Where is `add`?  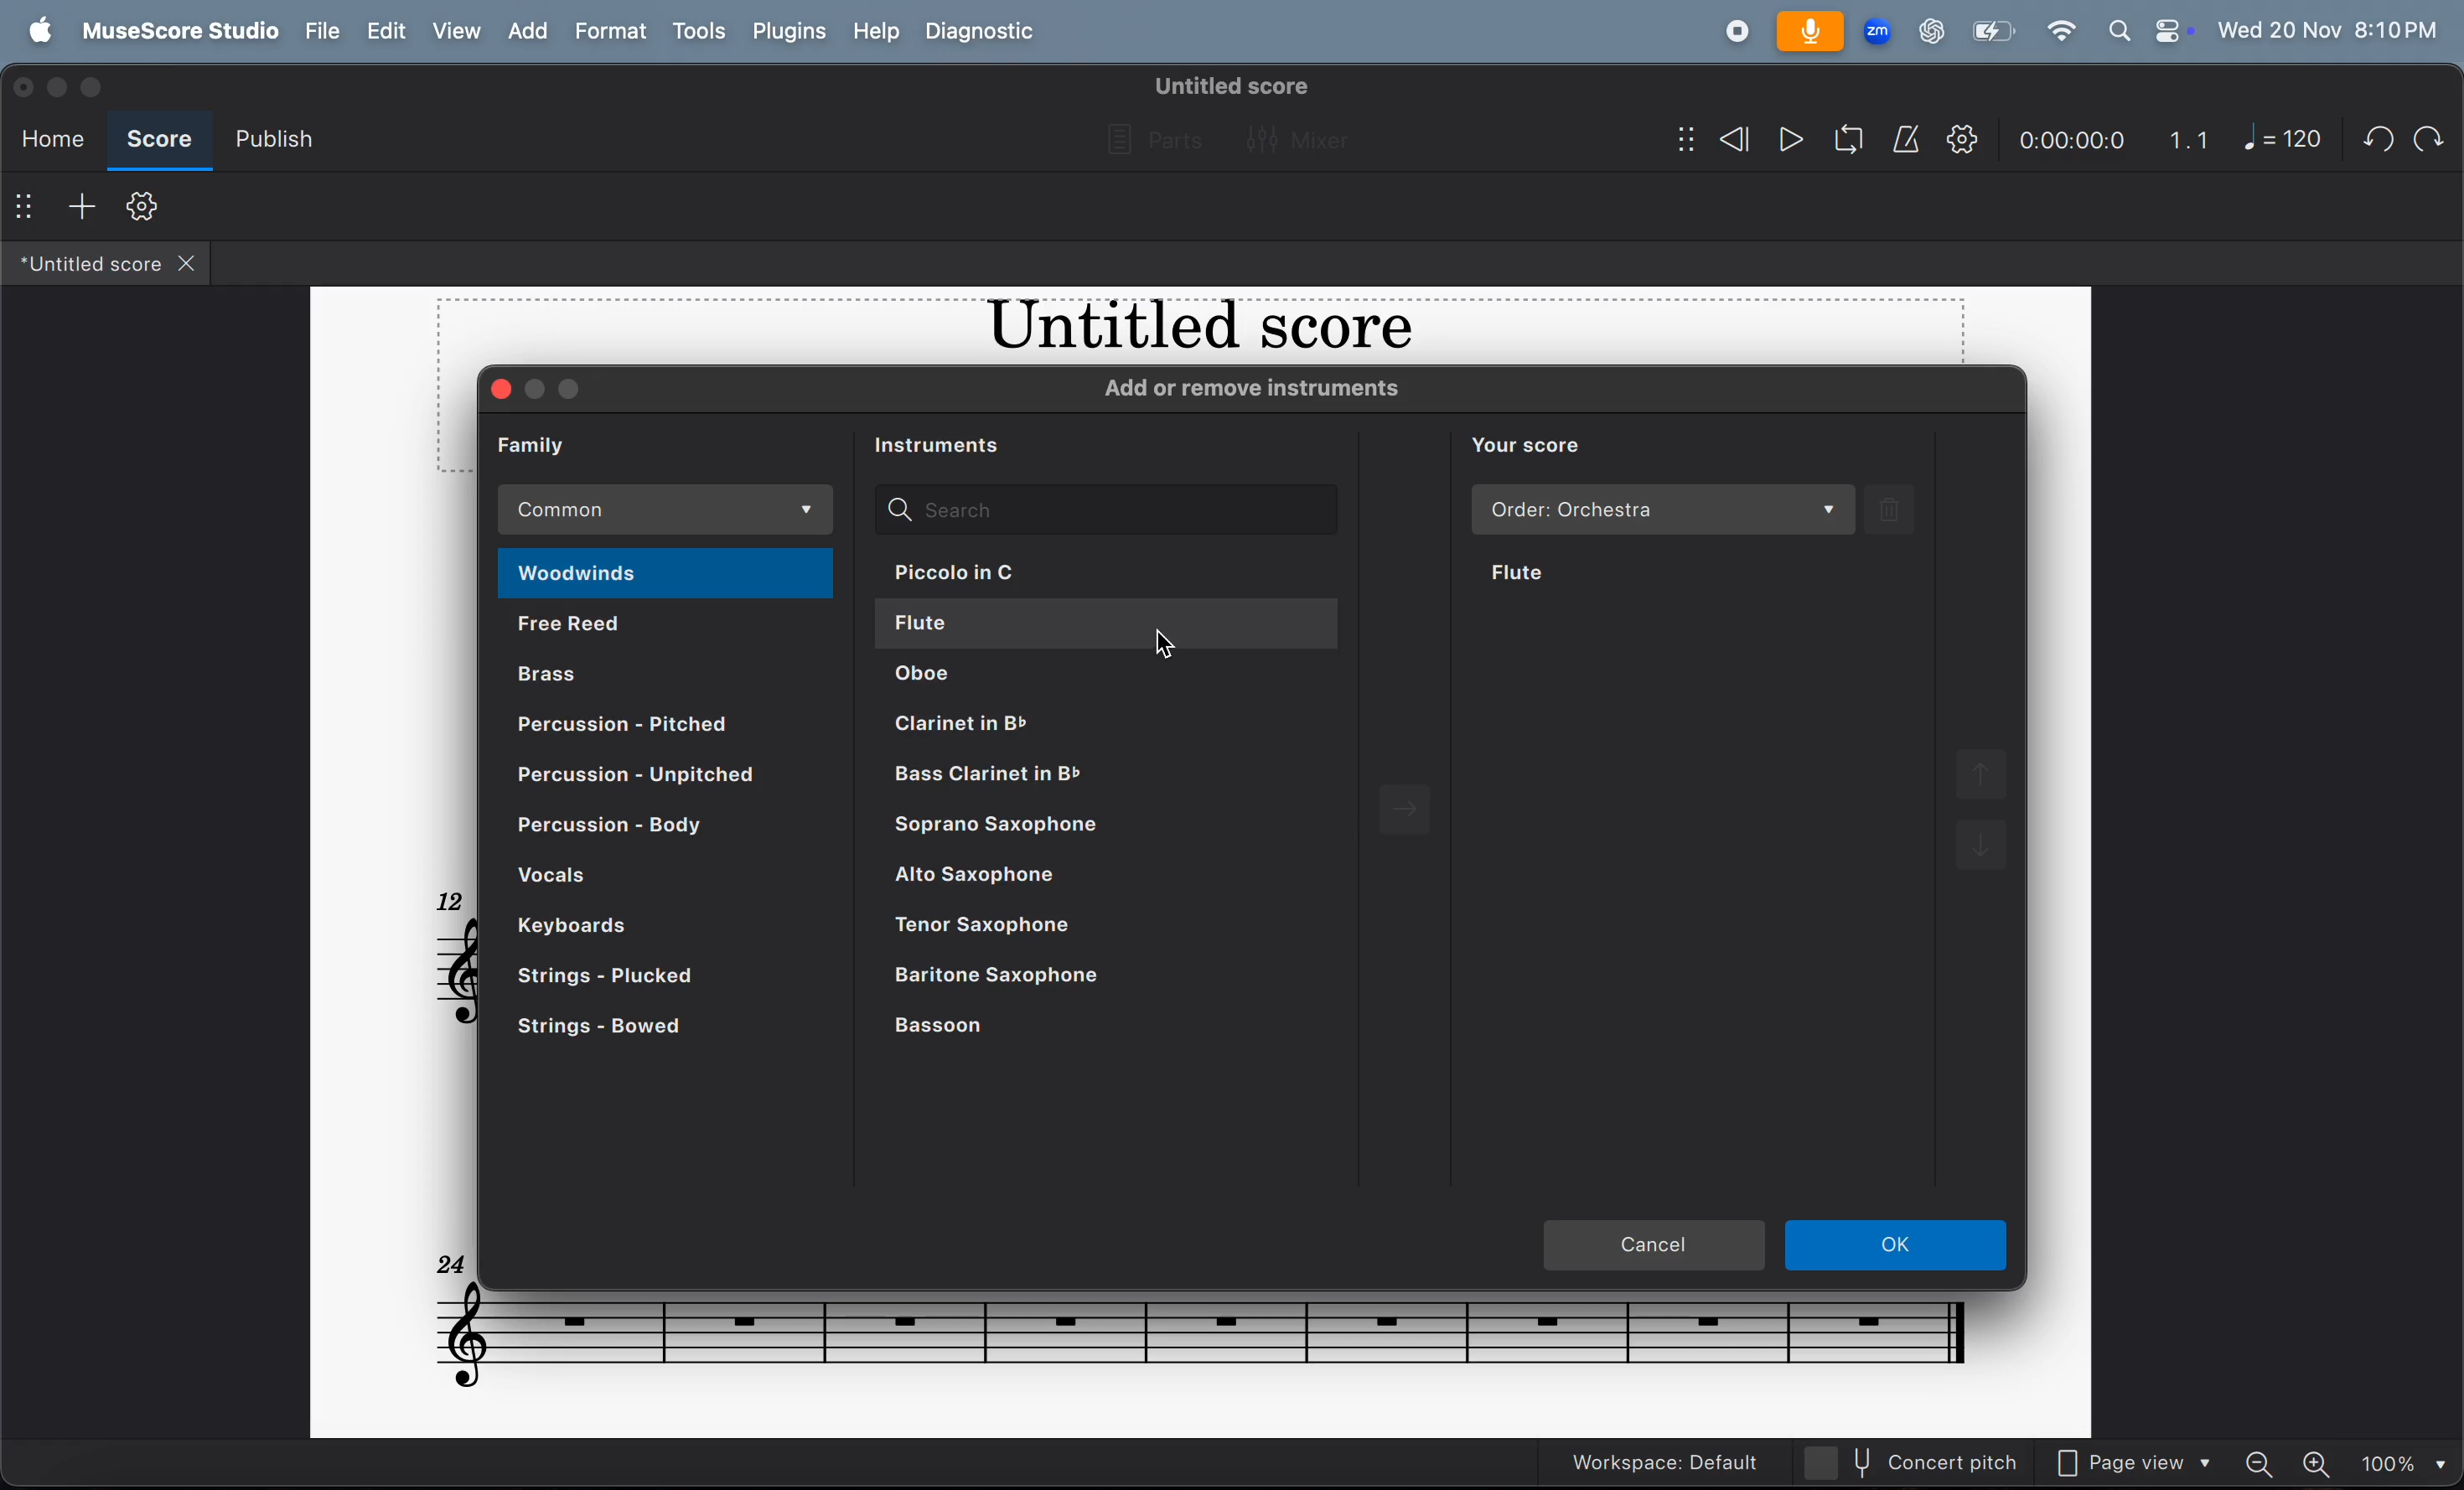 add is located at coordinates (84, 205).